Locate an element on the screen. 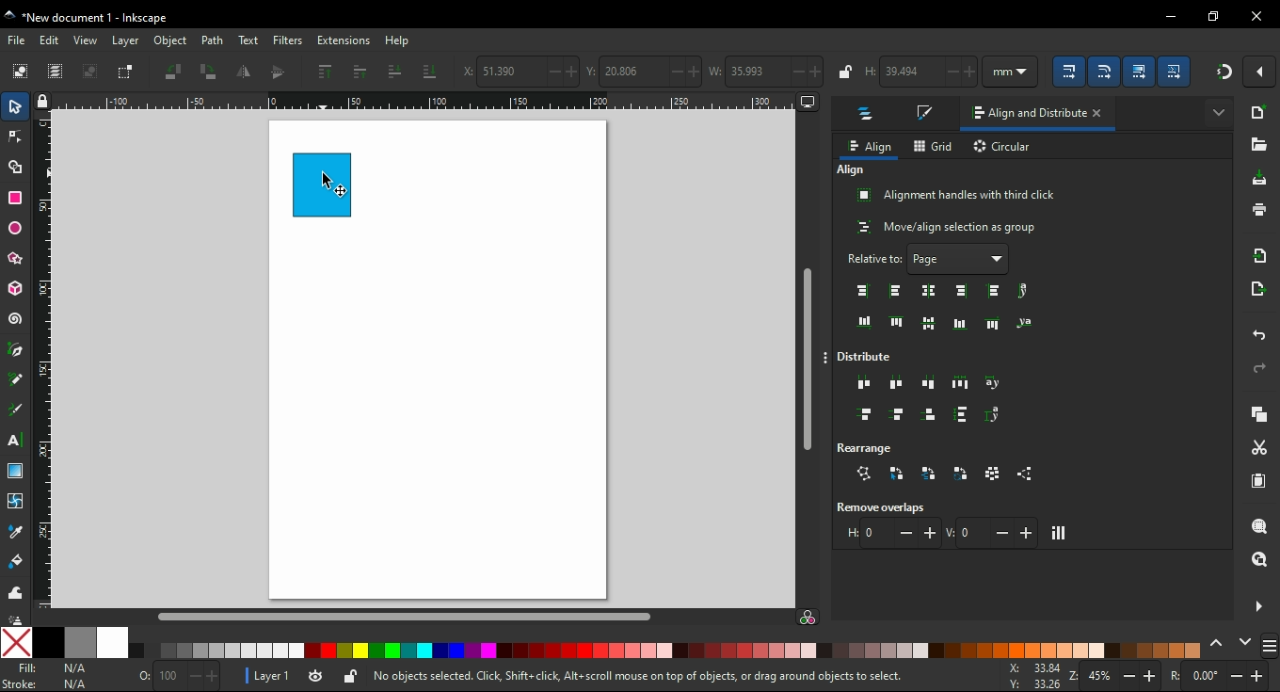 The image size is (1280, 692). text tool is located at coordinates (18, 440).